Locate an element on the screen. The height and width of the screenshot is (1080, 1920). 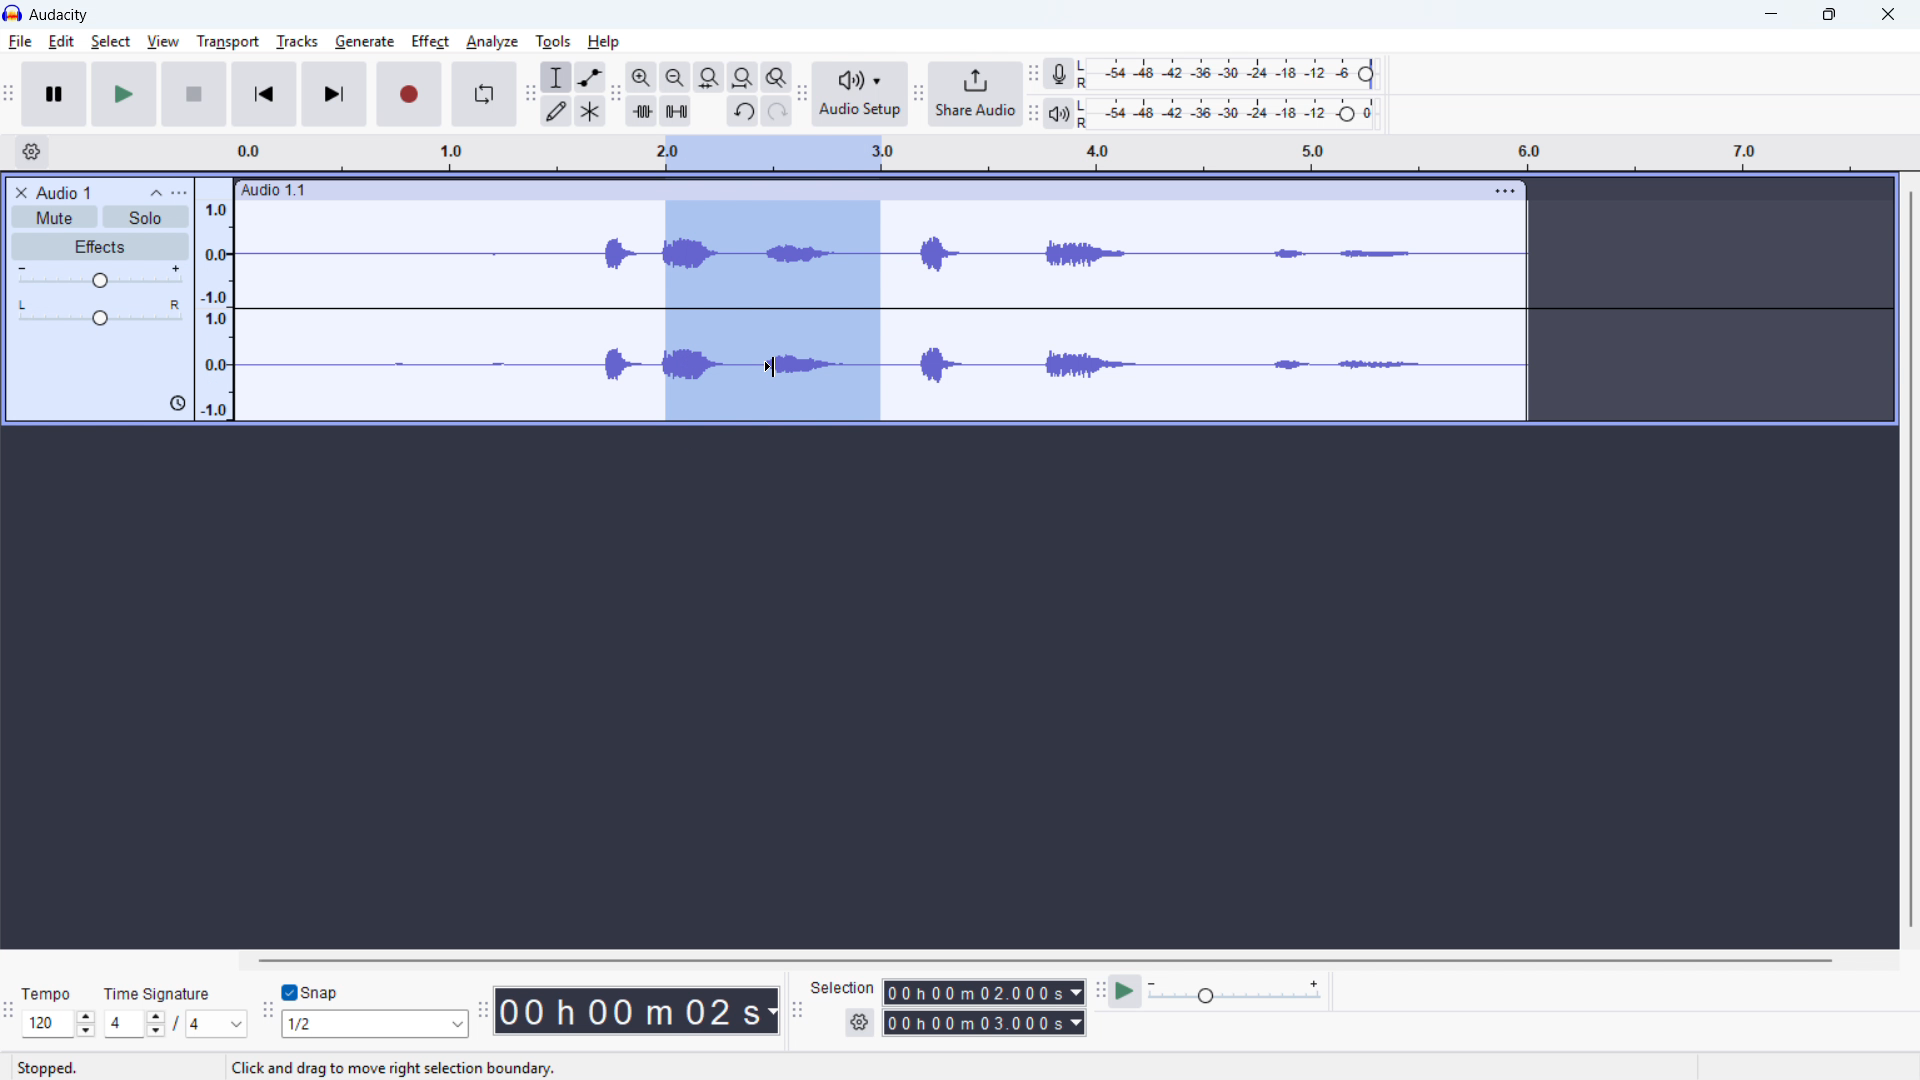
Selection toolbar is located at coordinates (801, 1013).